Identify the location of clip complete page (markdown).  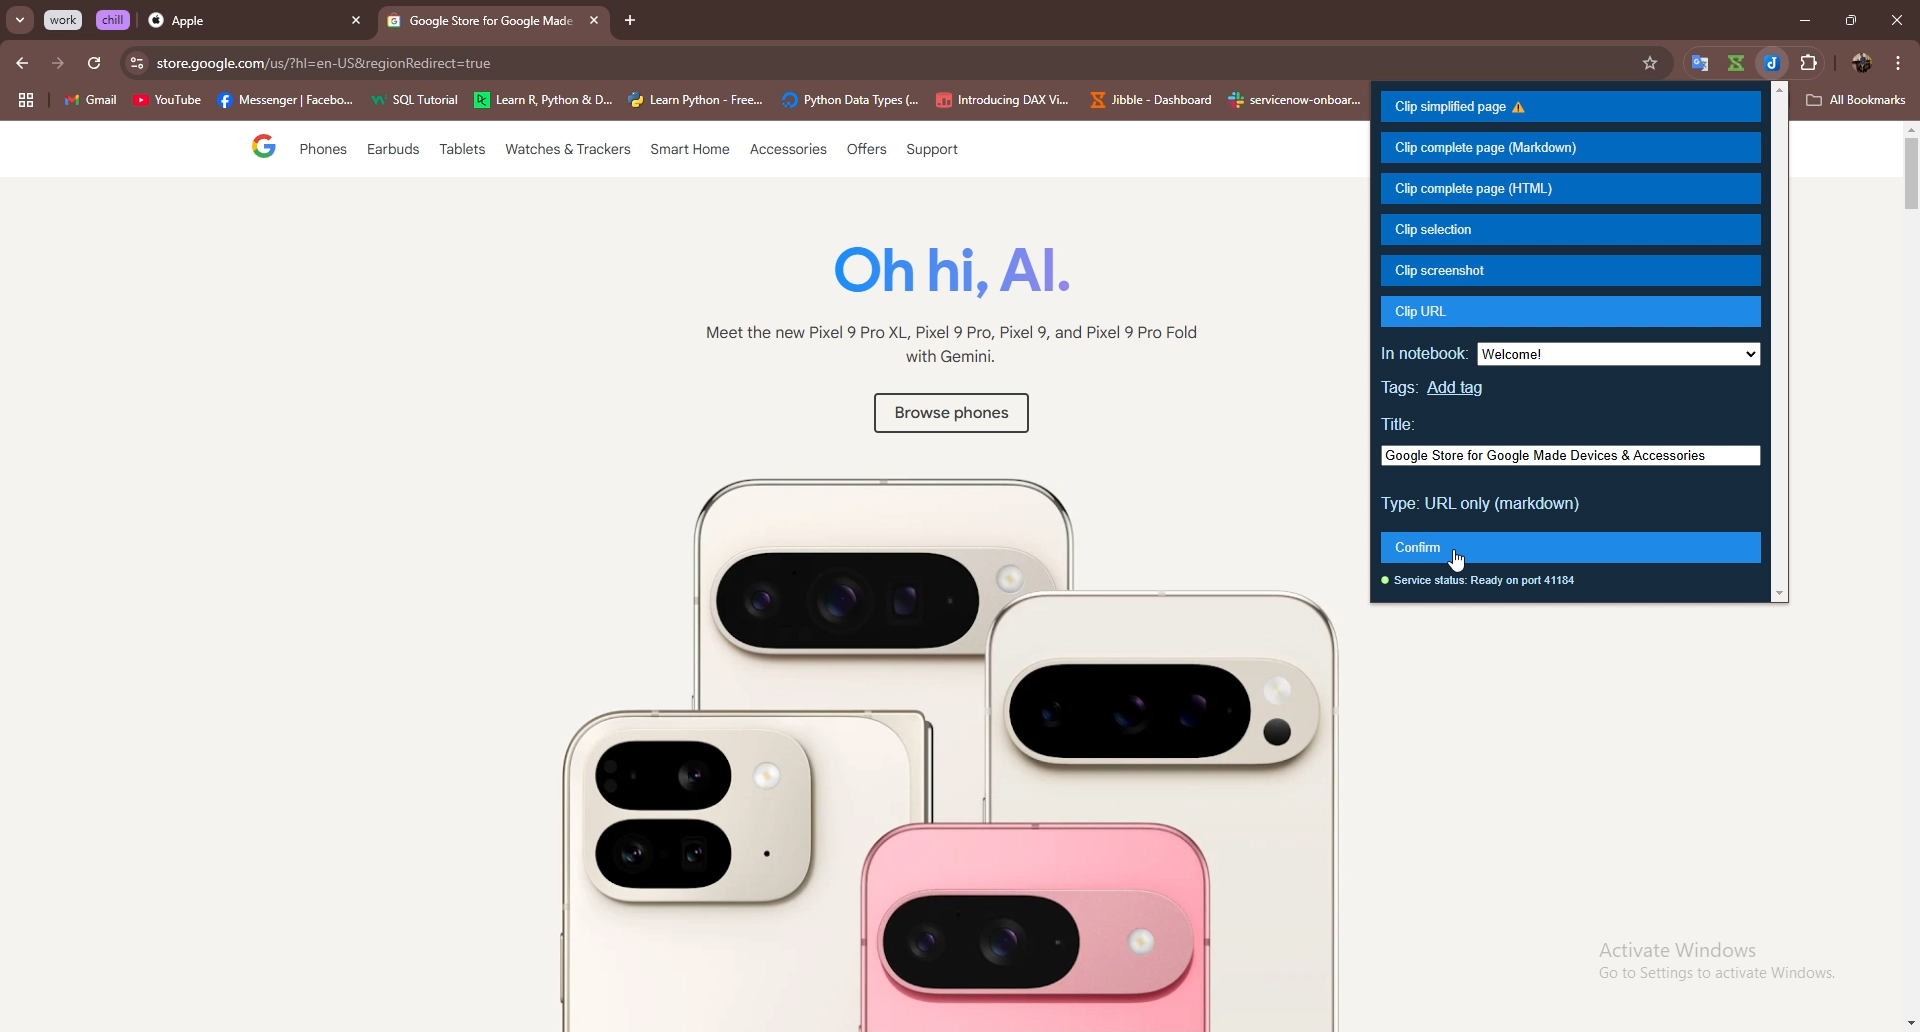
(1570, 149).